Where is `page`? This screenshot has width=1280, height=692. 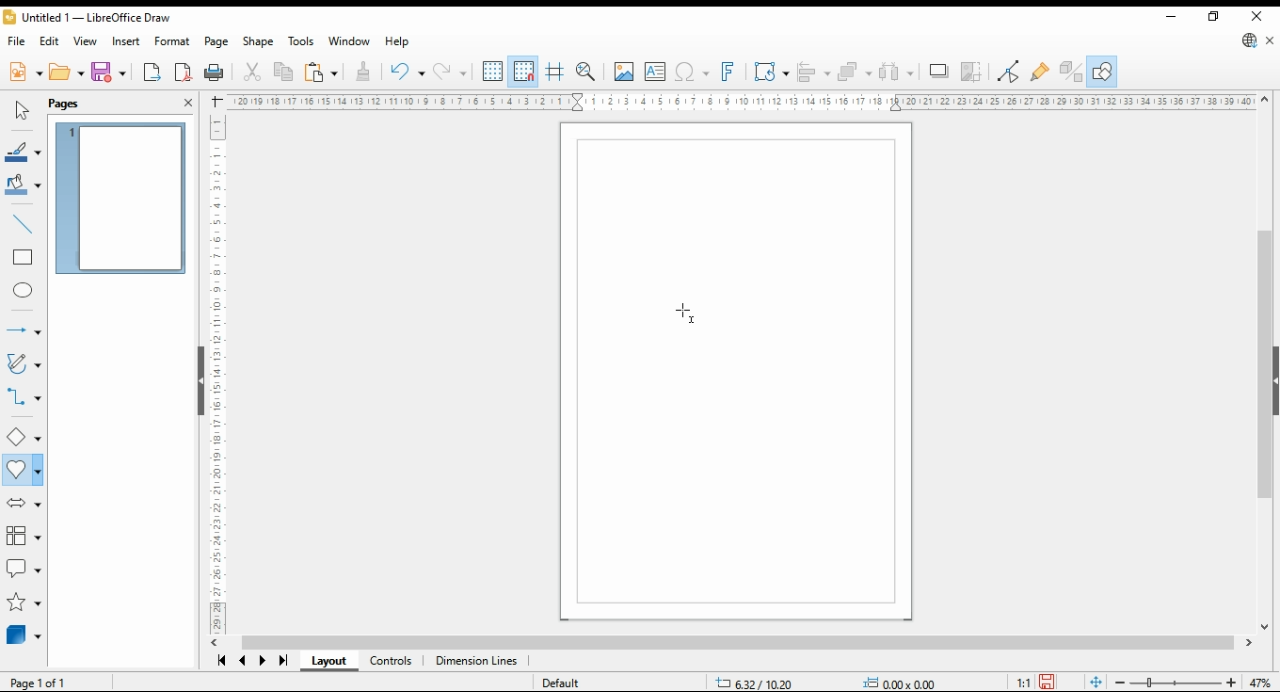 page is located at coordinates (217, 43).